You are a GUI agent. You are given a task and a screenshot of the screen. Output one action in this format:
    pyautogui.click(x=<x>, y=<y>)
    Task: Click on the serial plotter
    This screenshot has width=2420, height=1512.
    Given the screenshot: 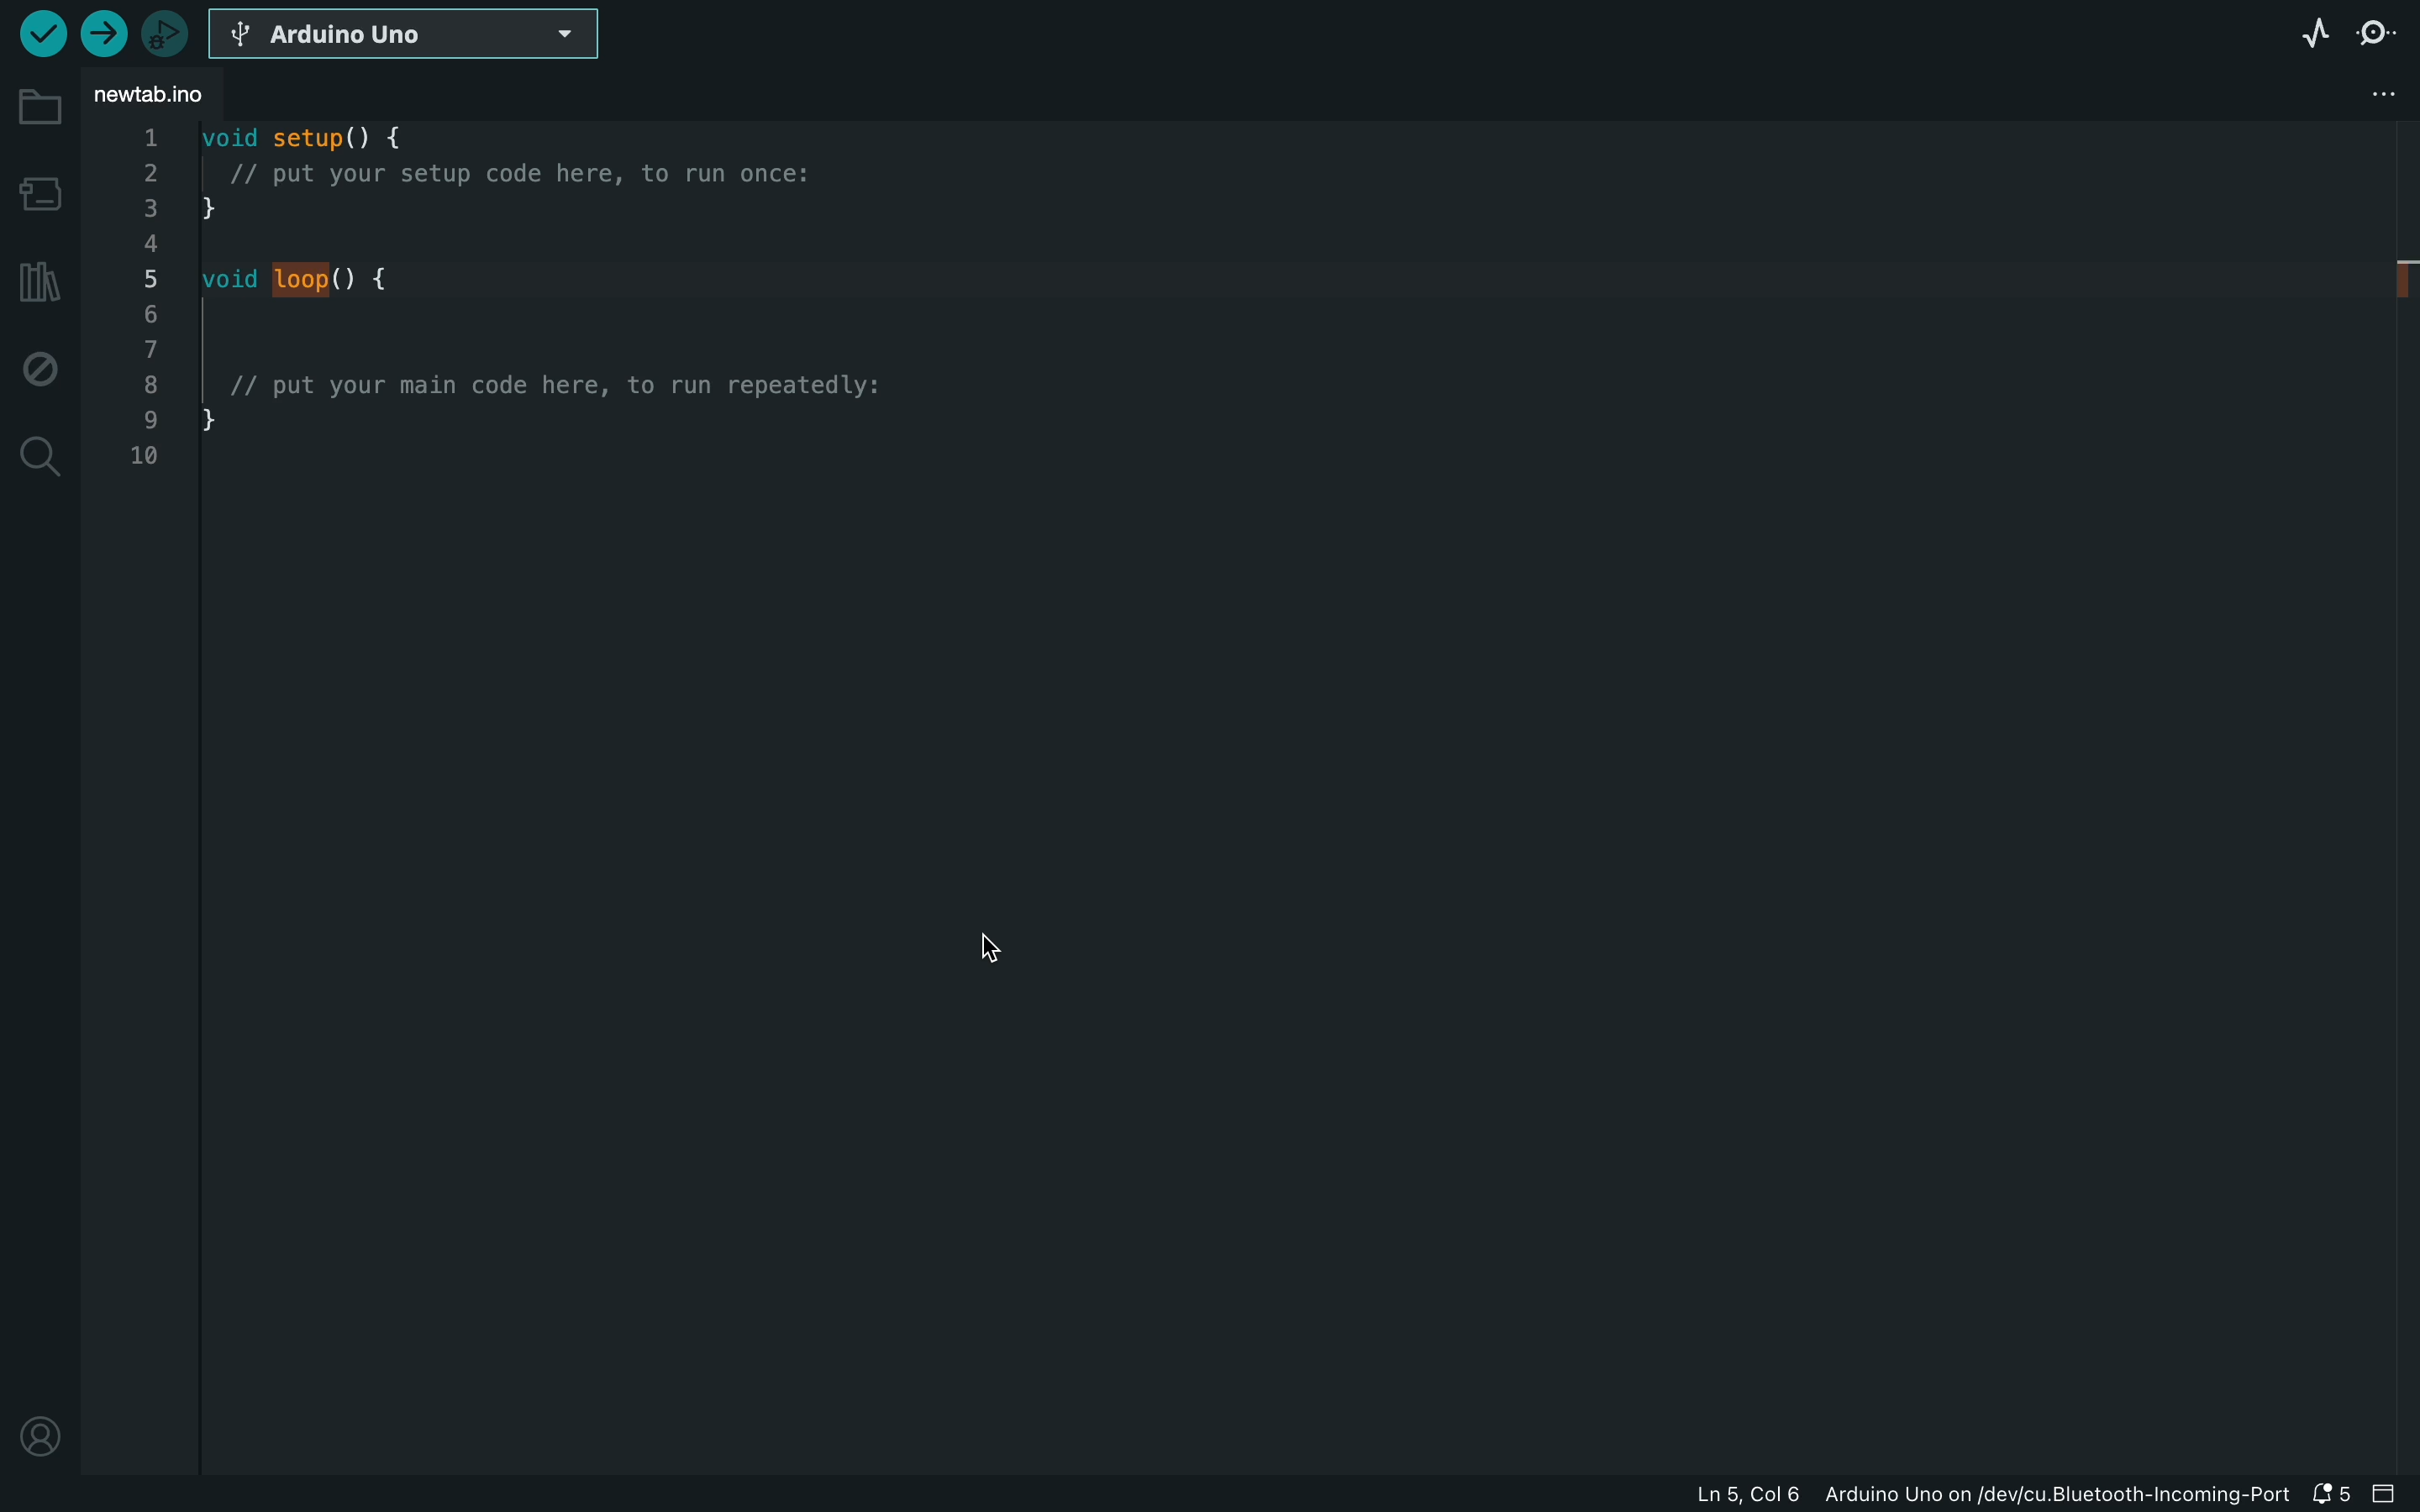 What is the action you would take?
    pyautogui.click(x=2312, y=31)
    